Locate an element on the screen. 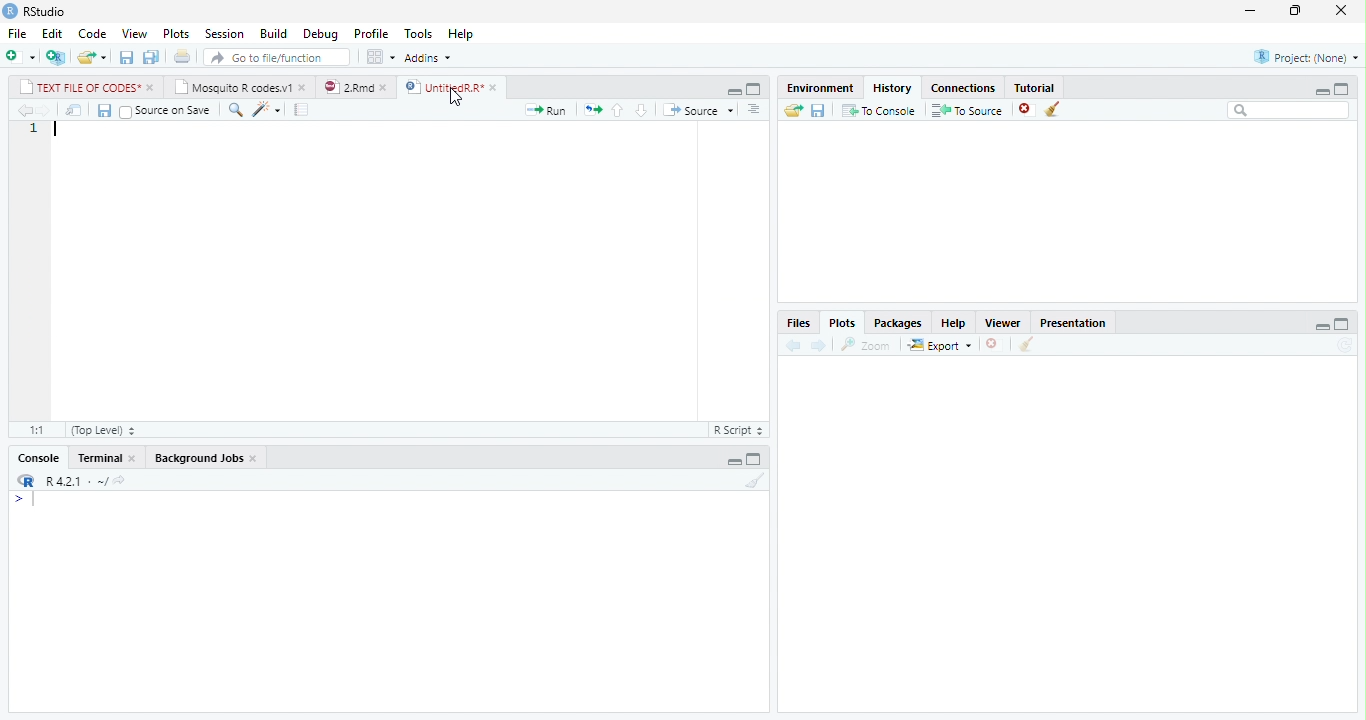 The height and width of the screenshot is (720, 1366). back is located at coordinates (793, 346).